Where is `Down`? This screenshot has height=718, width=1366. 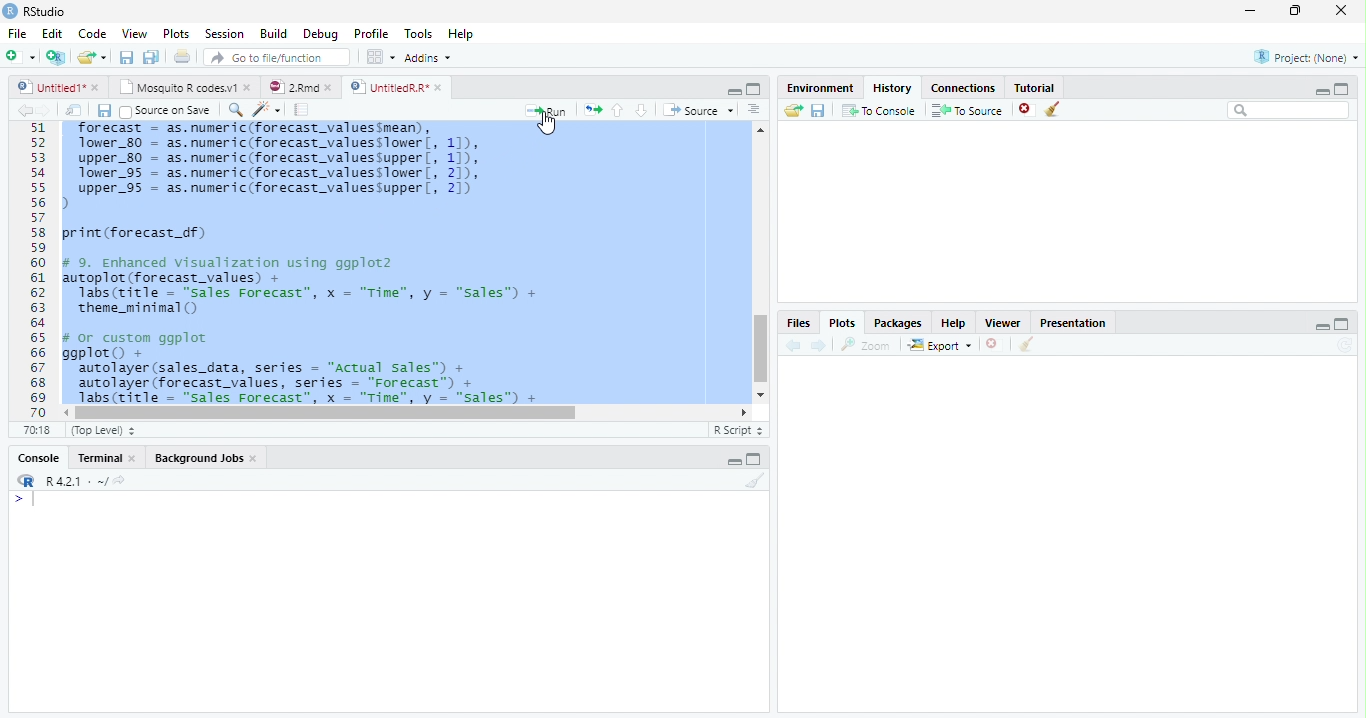 Down is located at coordinates (642, 111).